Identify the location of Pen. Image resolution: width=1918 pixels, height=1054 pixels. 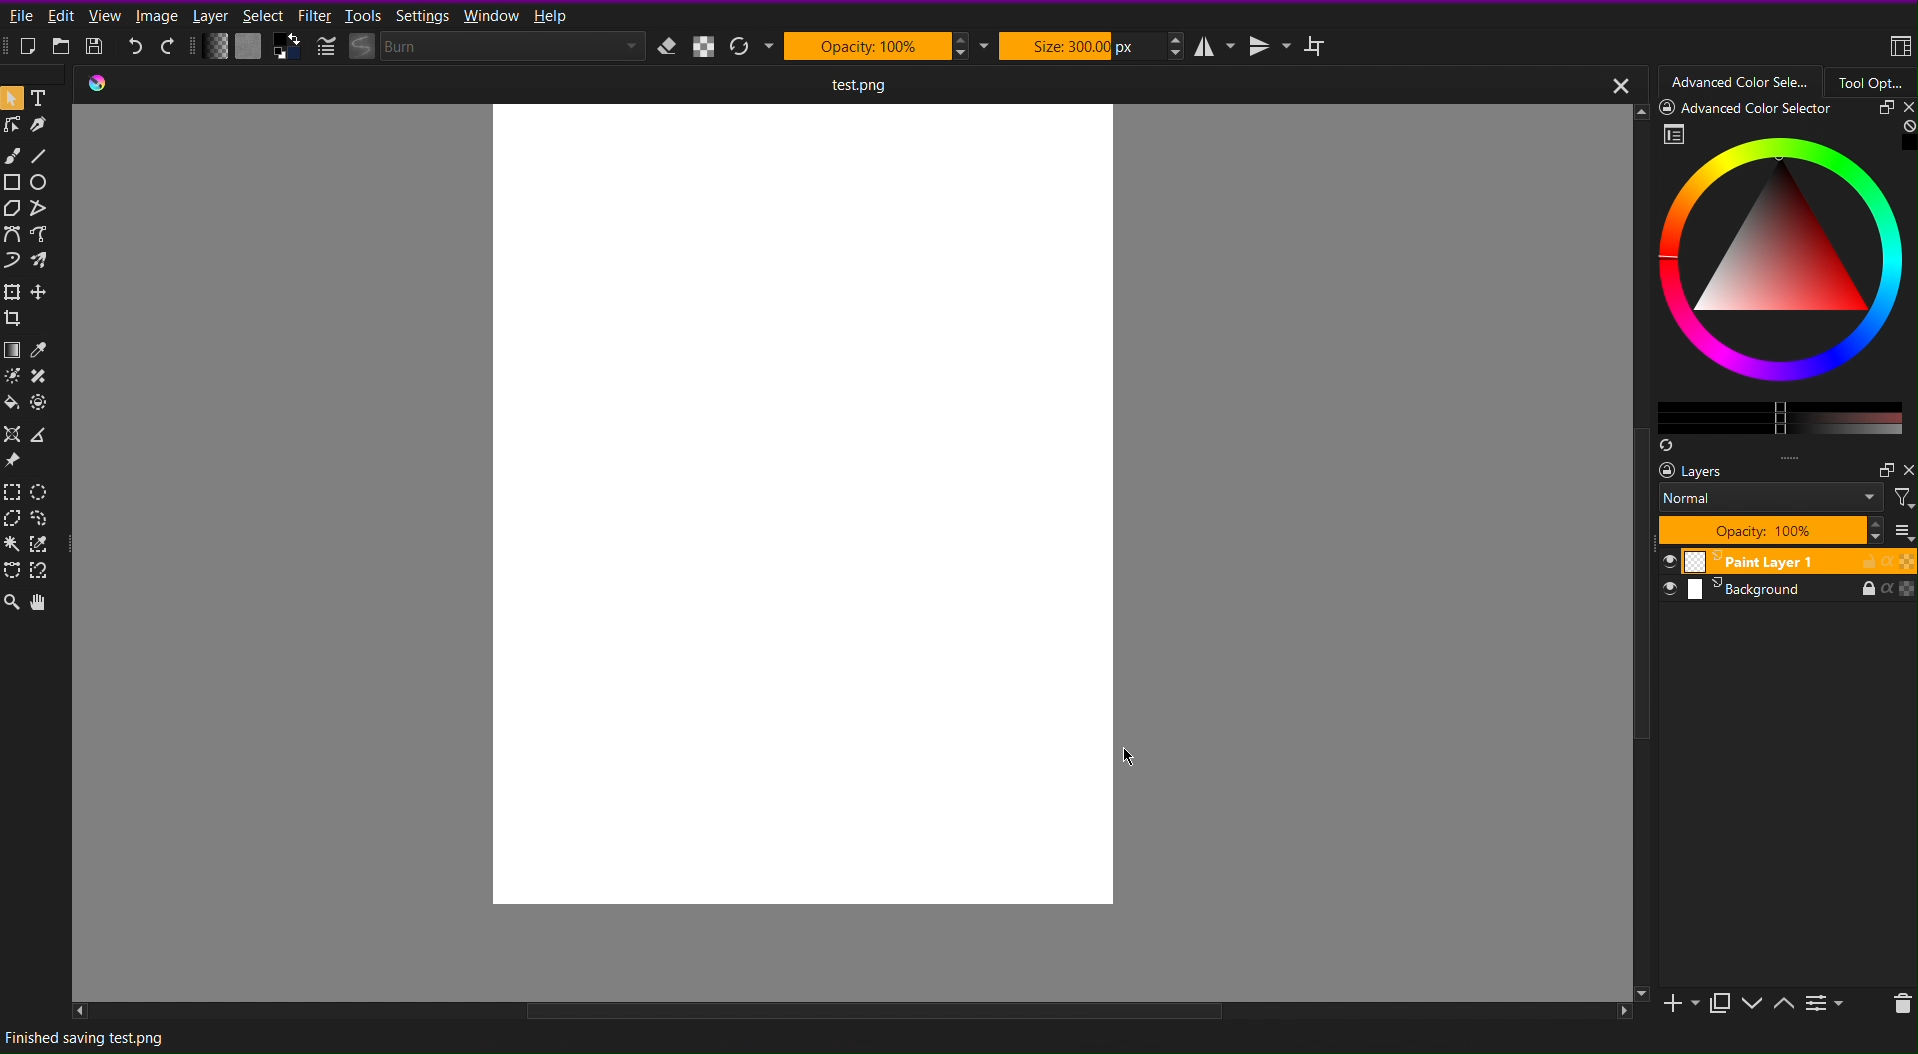
(42, 128).